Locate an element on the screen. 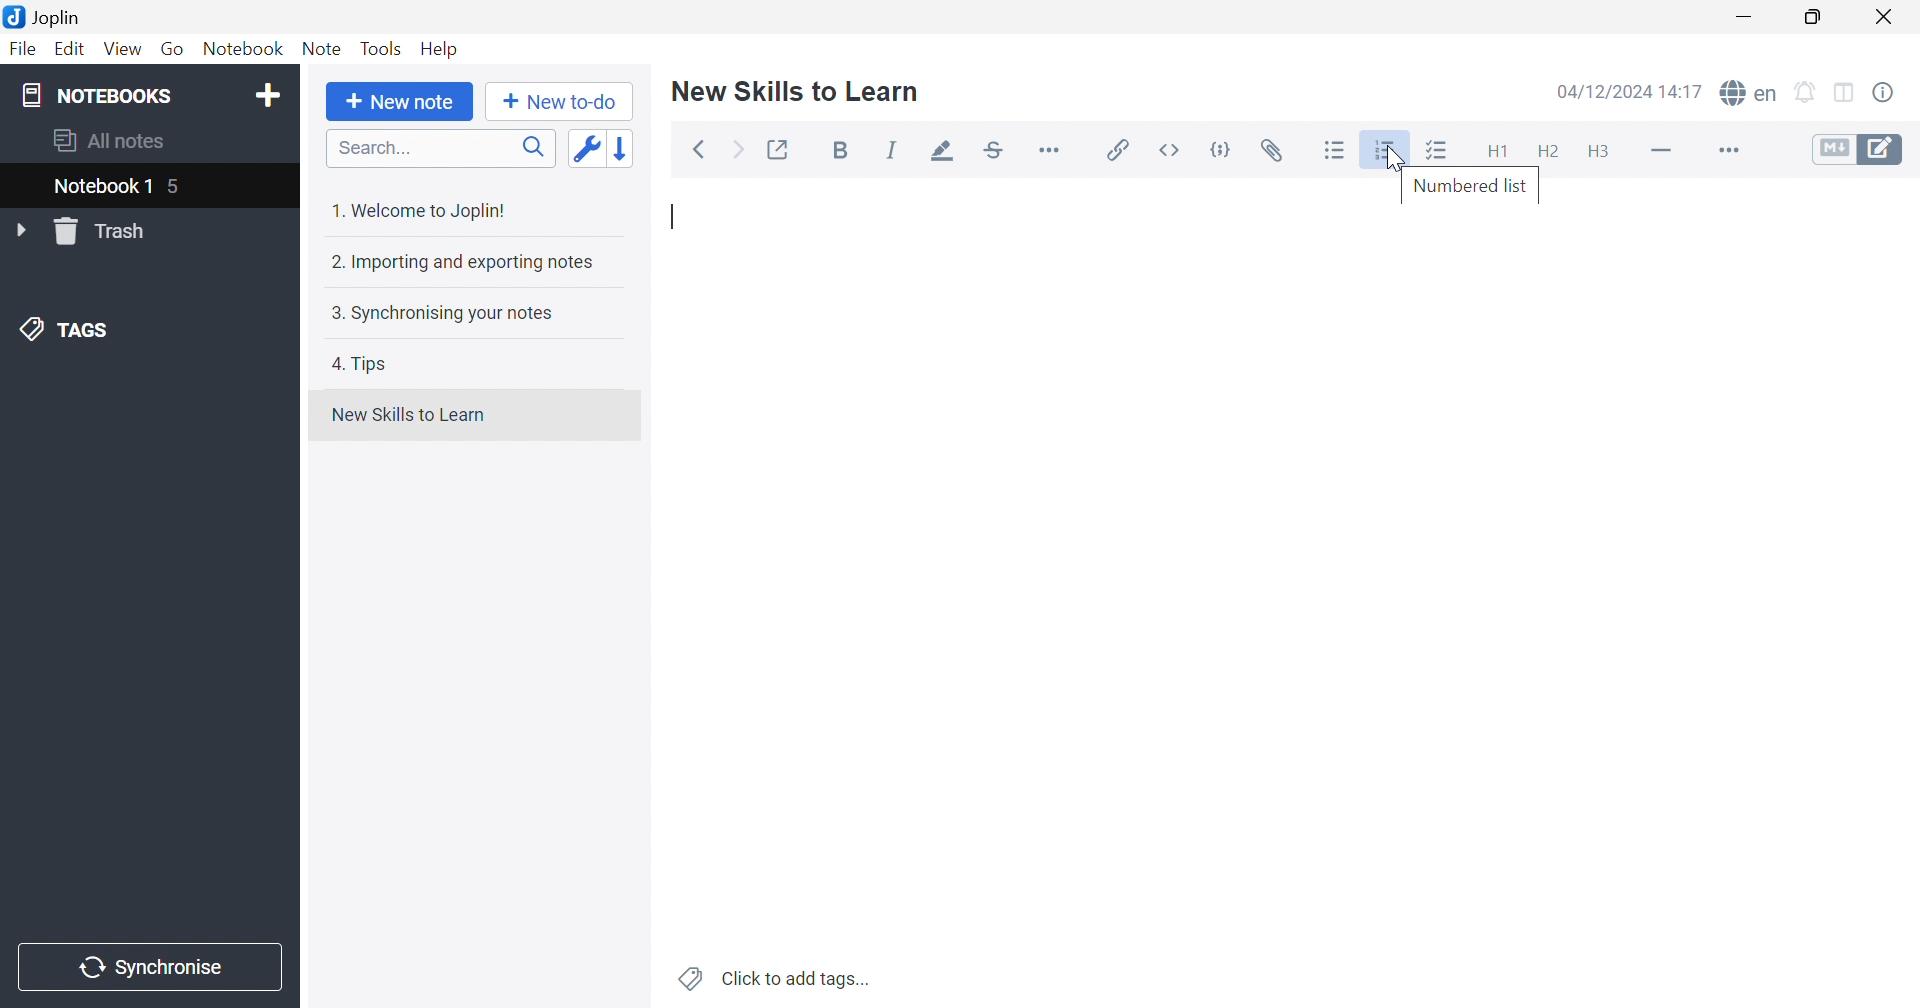  Checkbox list is located at coordinates (1435, 152).